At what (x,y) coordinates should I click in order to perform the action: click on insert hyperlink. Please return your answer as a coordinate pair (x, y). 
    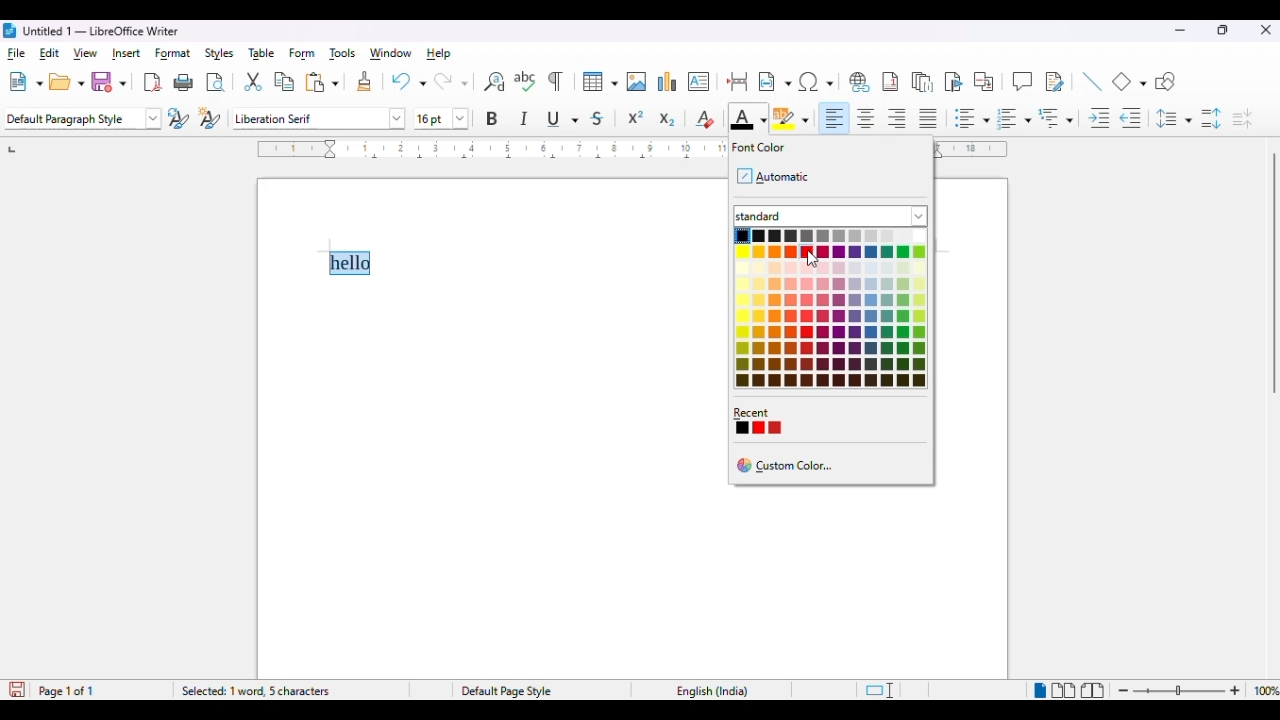
    Looking at the image, I should click on (858, 82).